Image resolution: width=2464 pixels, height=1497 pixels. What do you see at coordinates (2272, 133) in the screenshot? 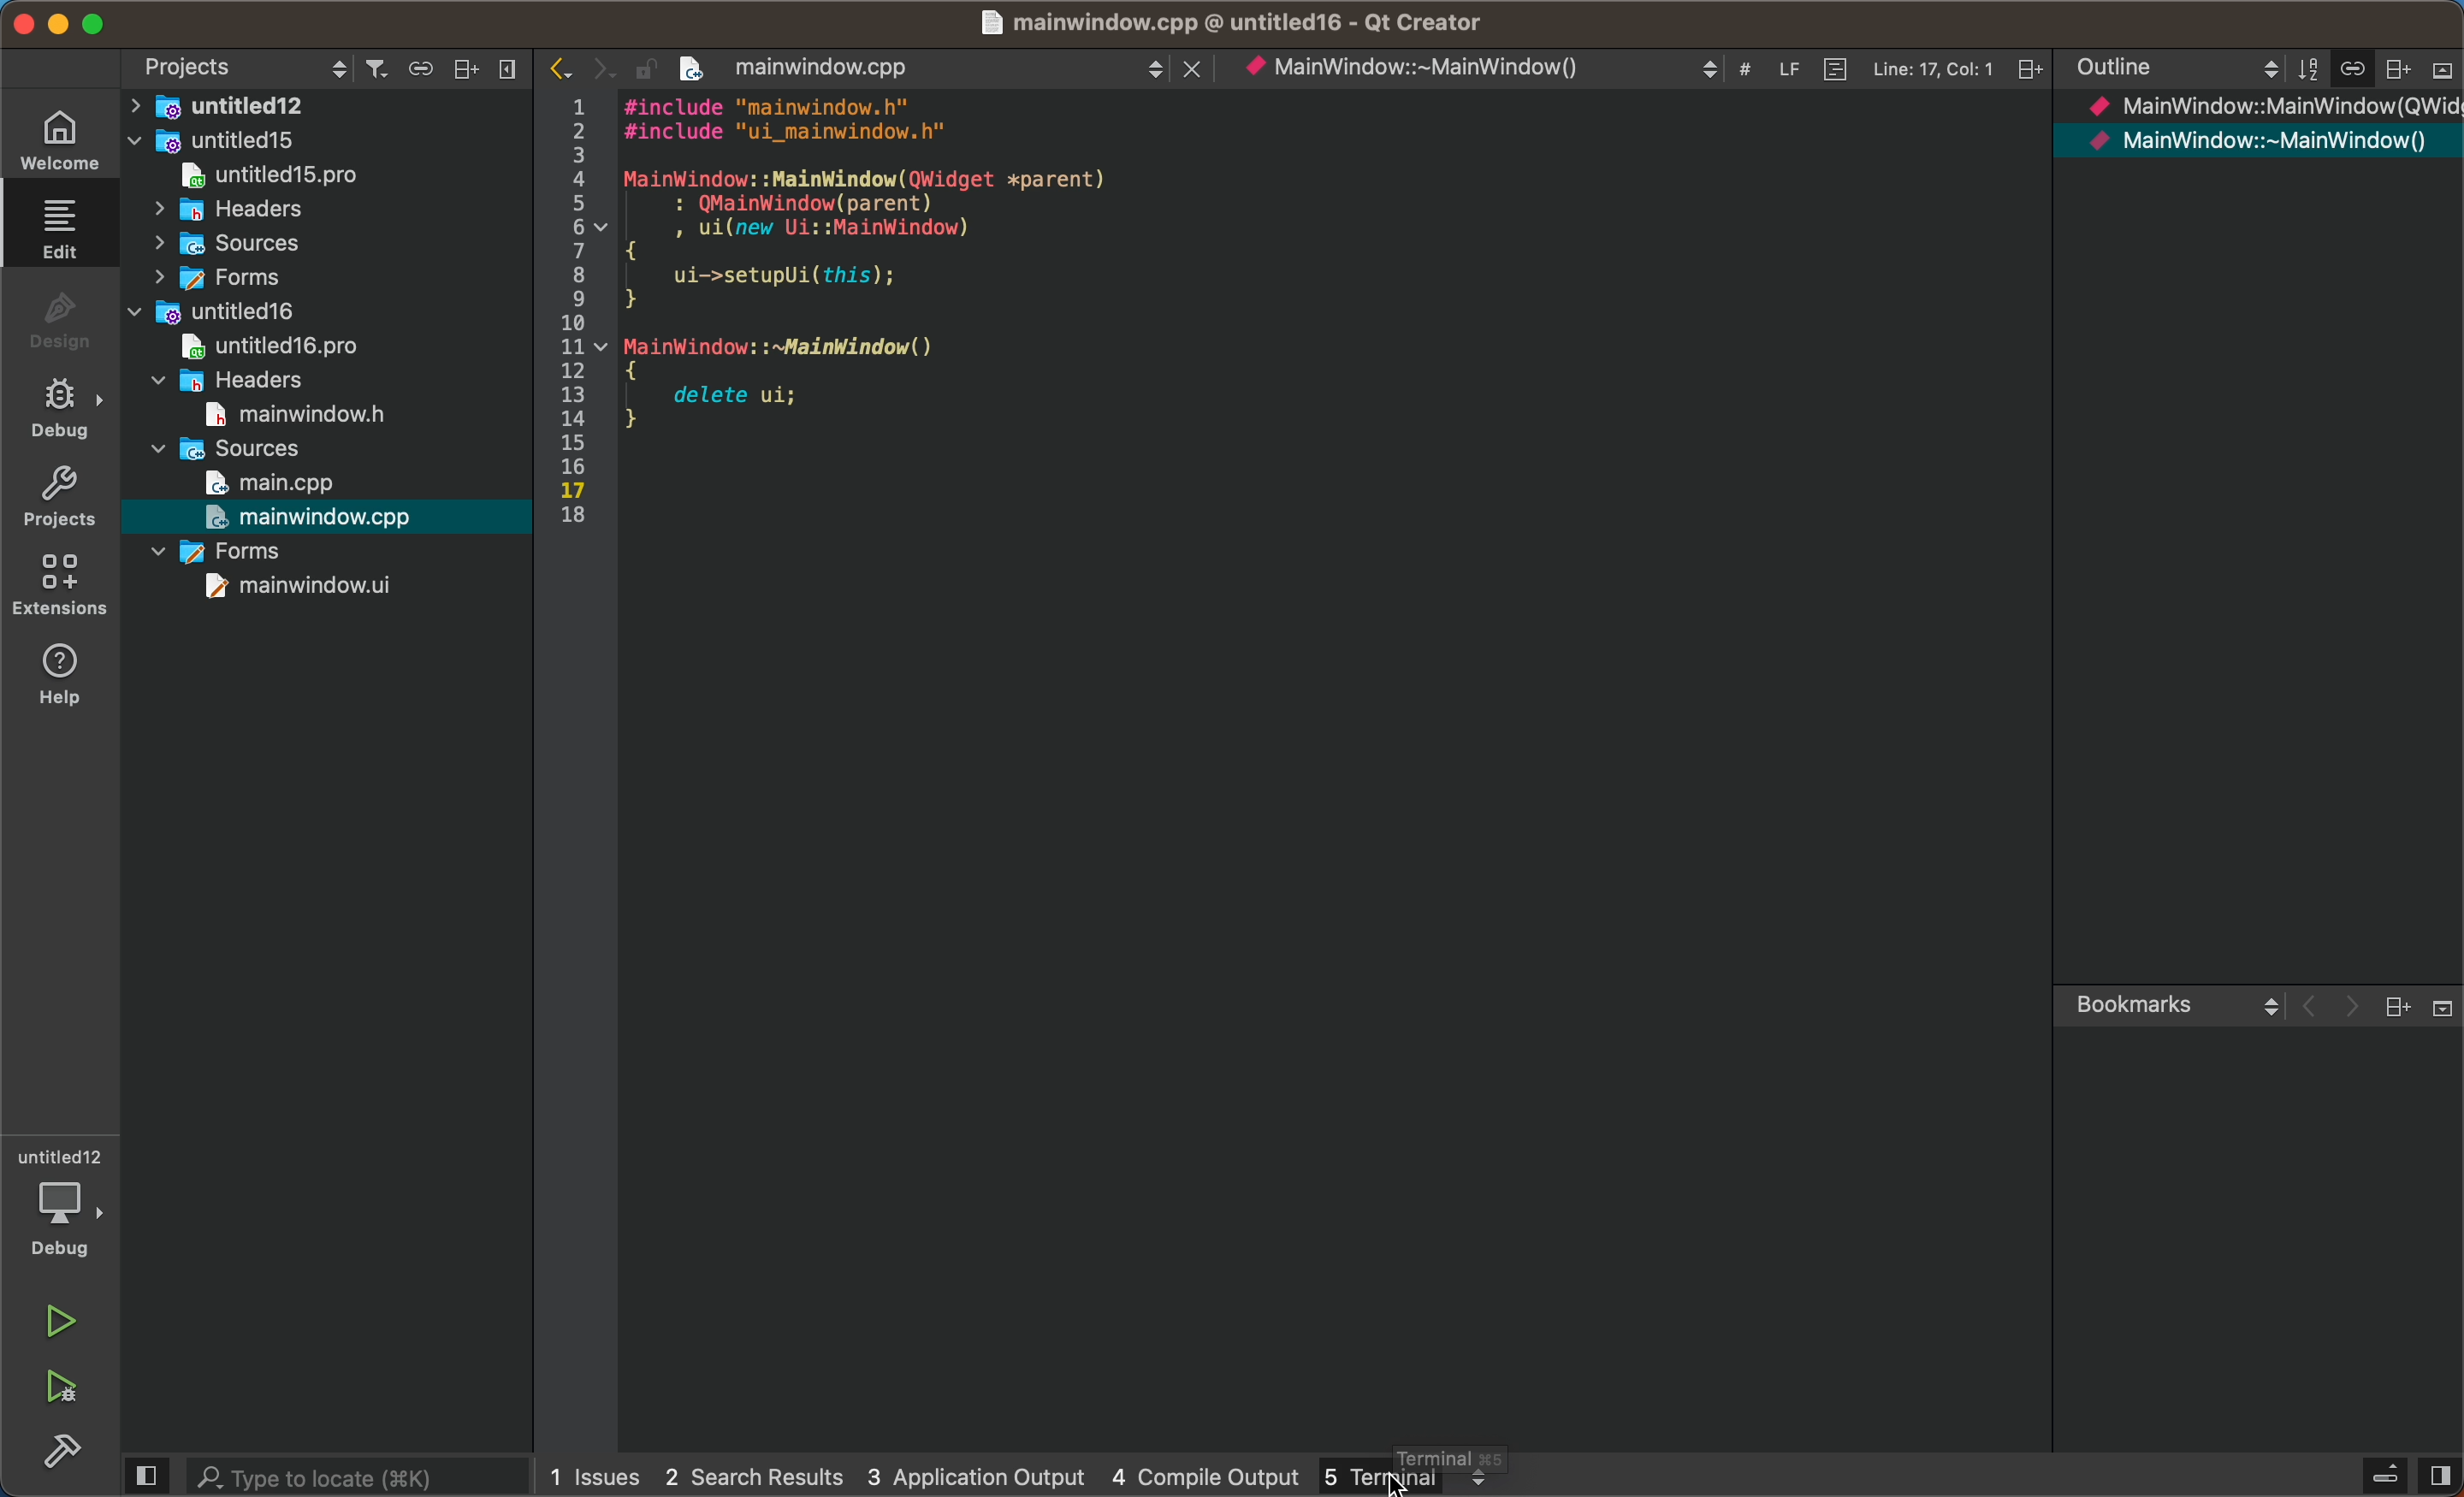
I see `files` at bounding box center [2272, 133].